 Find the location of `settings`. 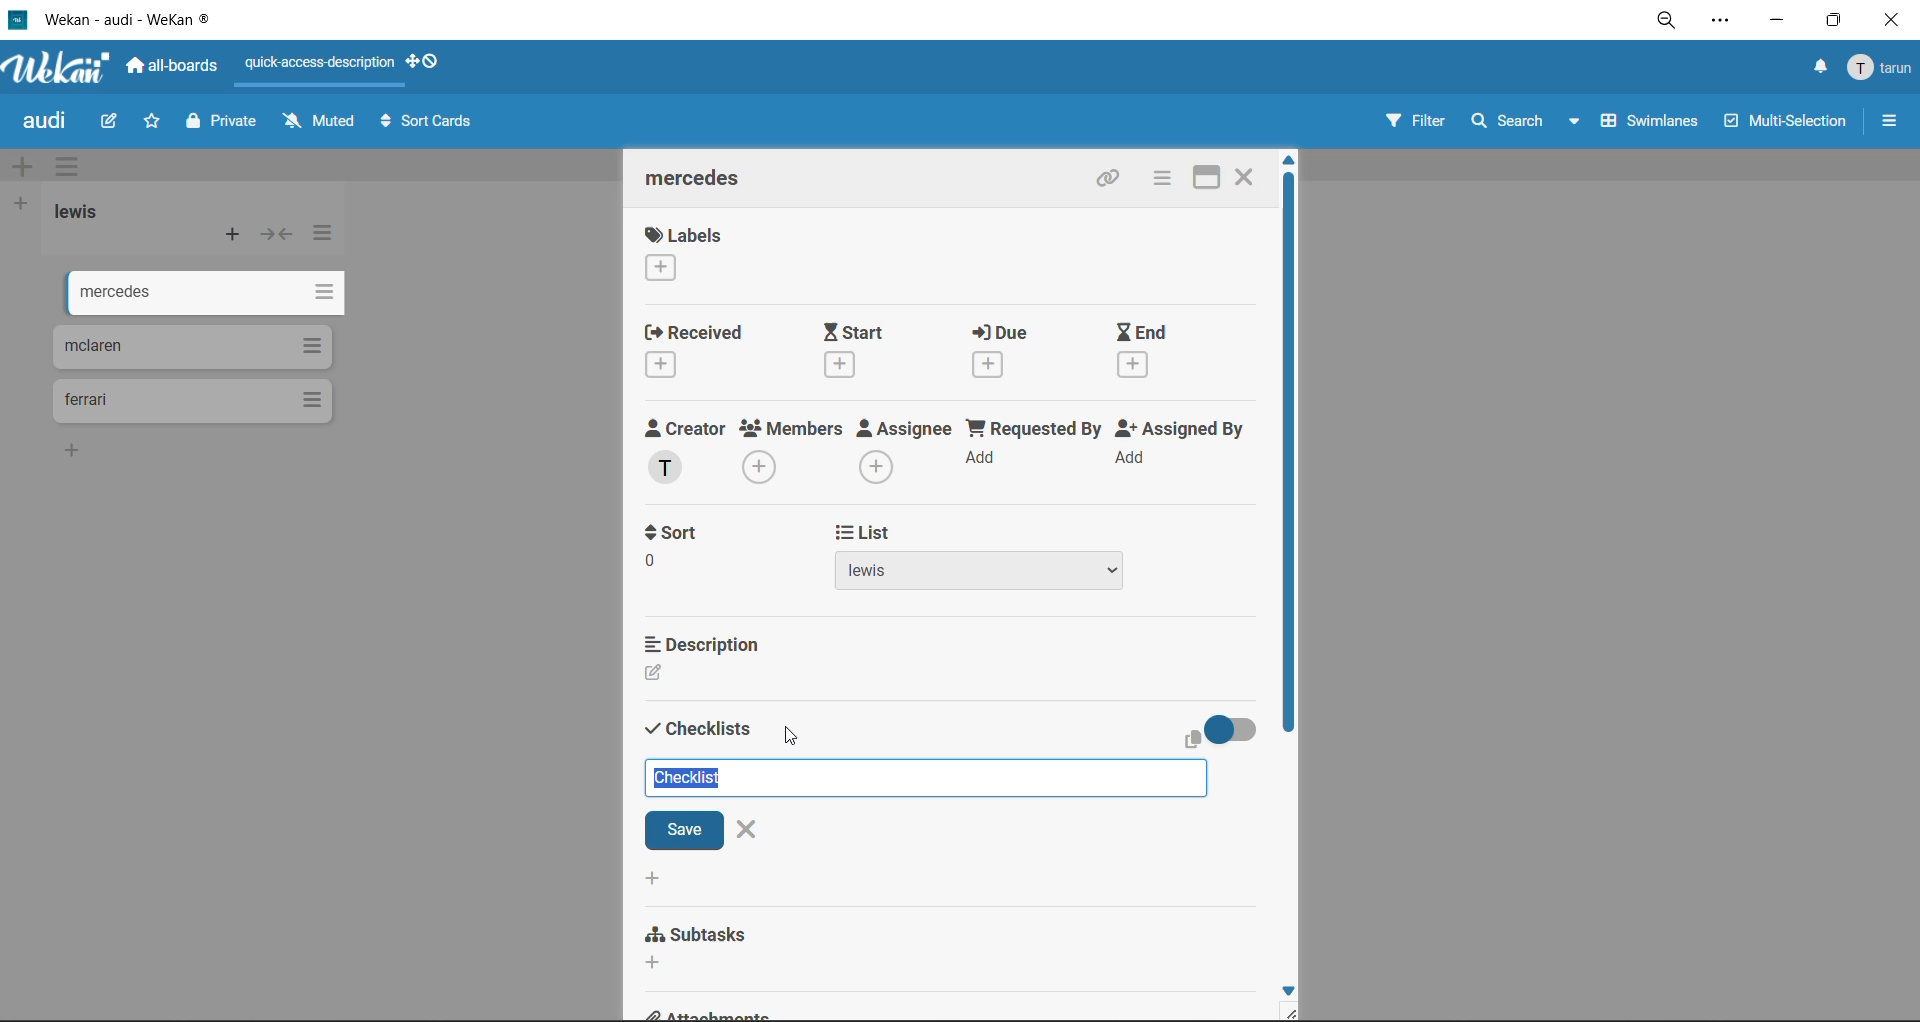

settings is located at coordinates (1725, 24).